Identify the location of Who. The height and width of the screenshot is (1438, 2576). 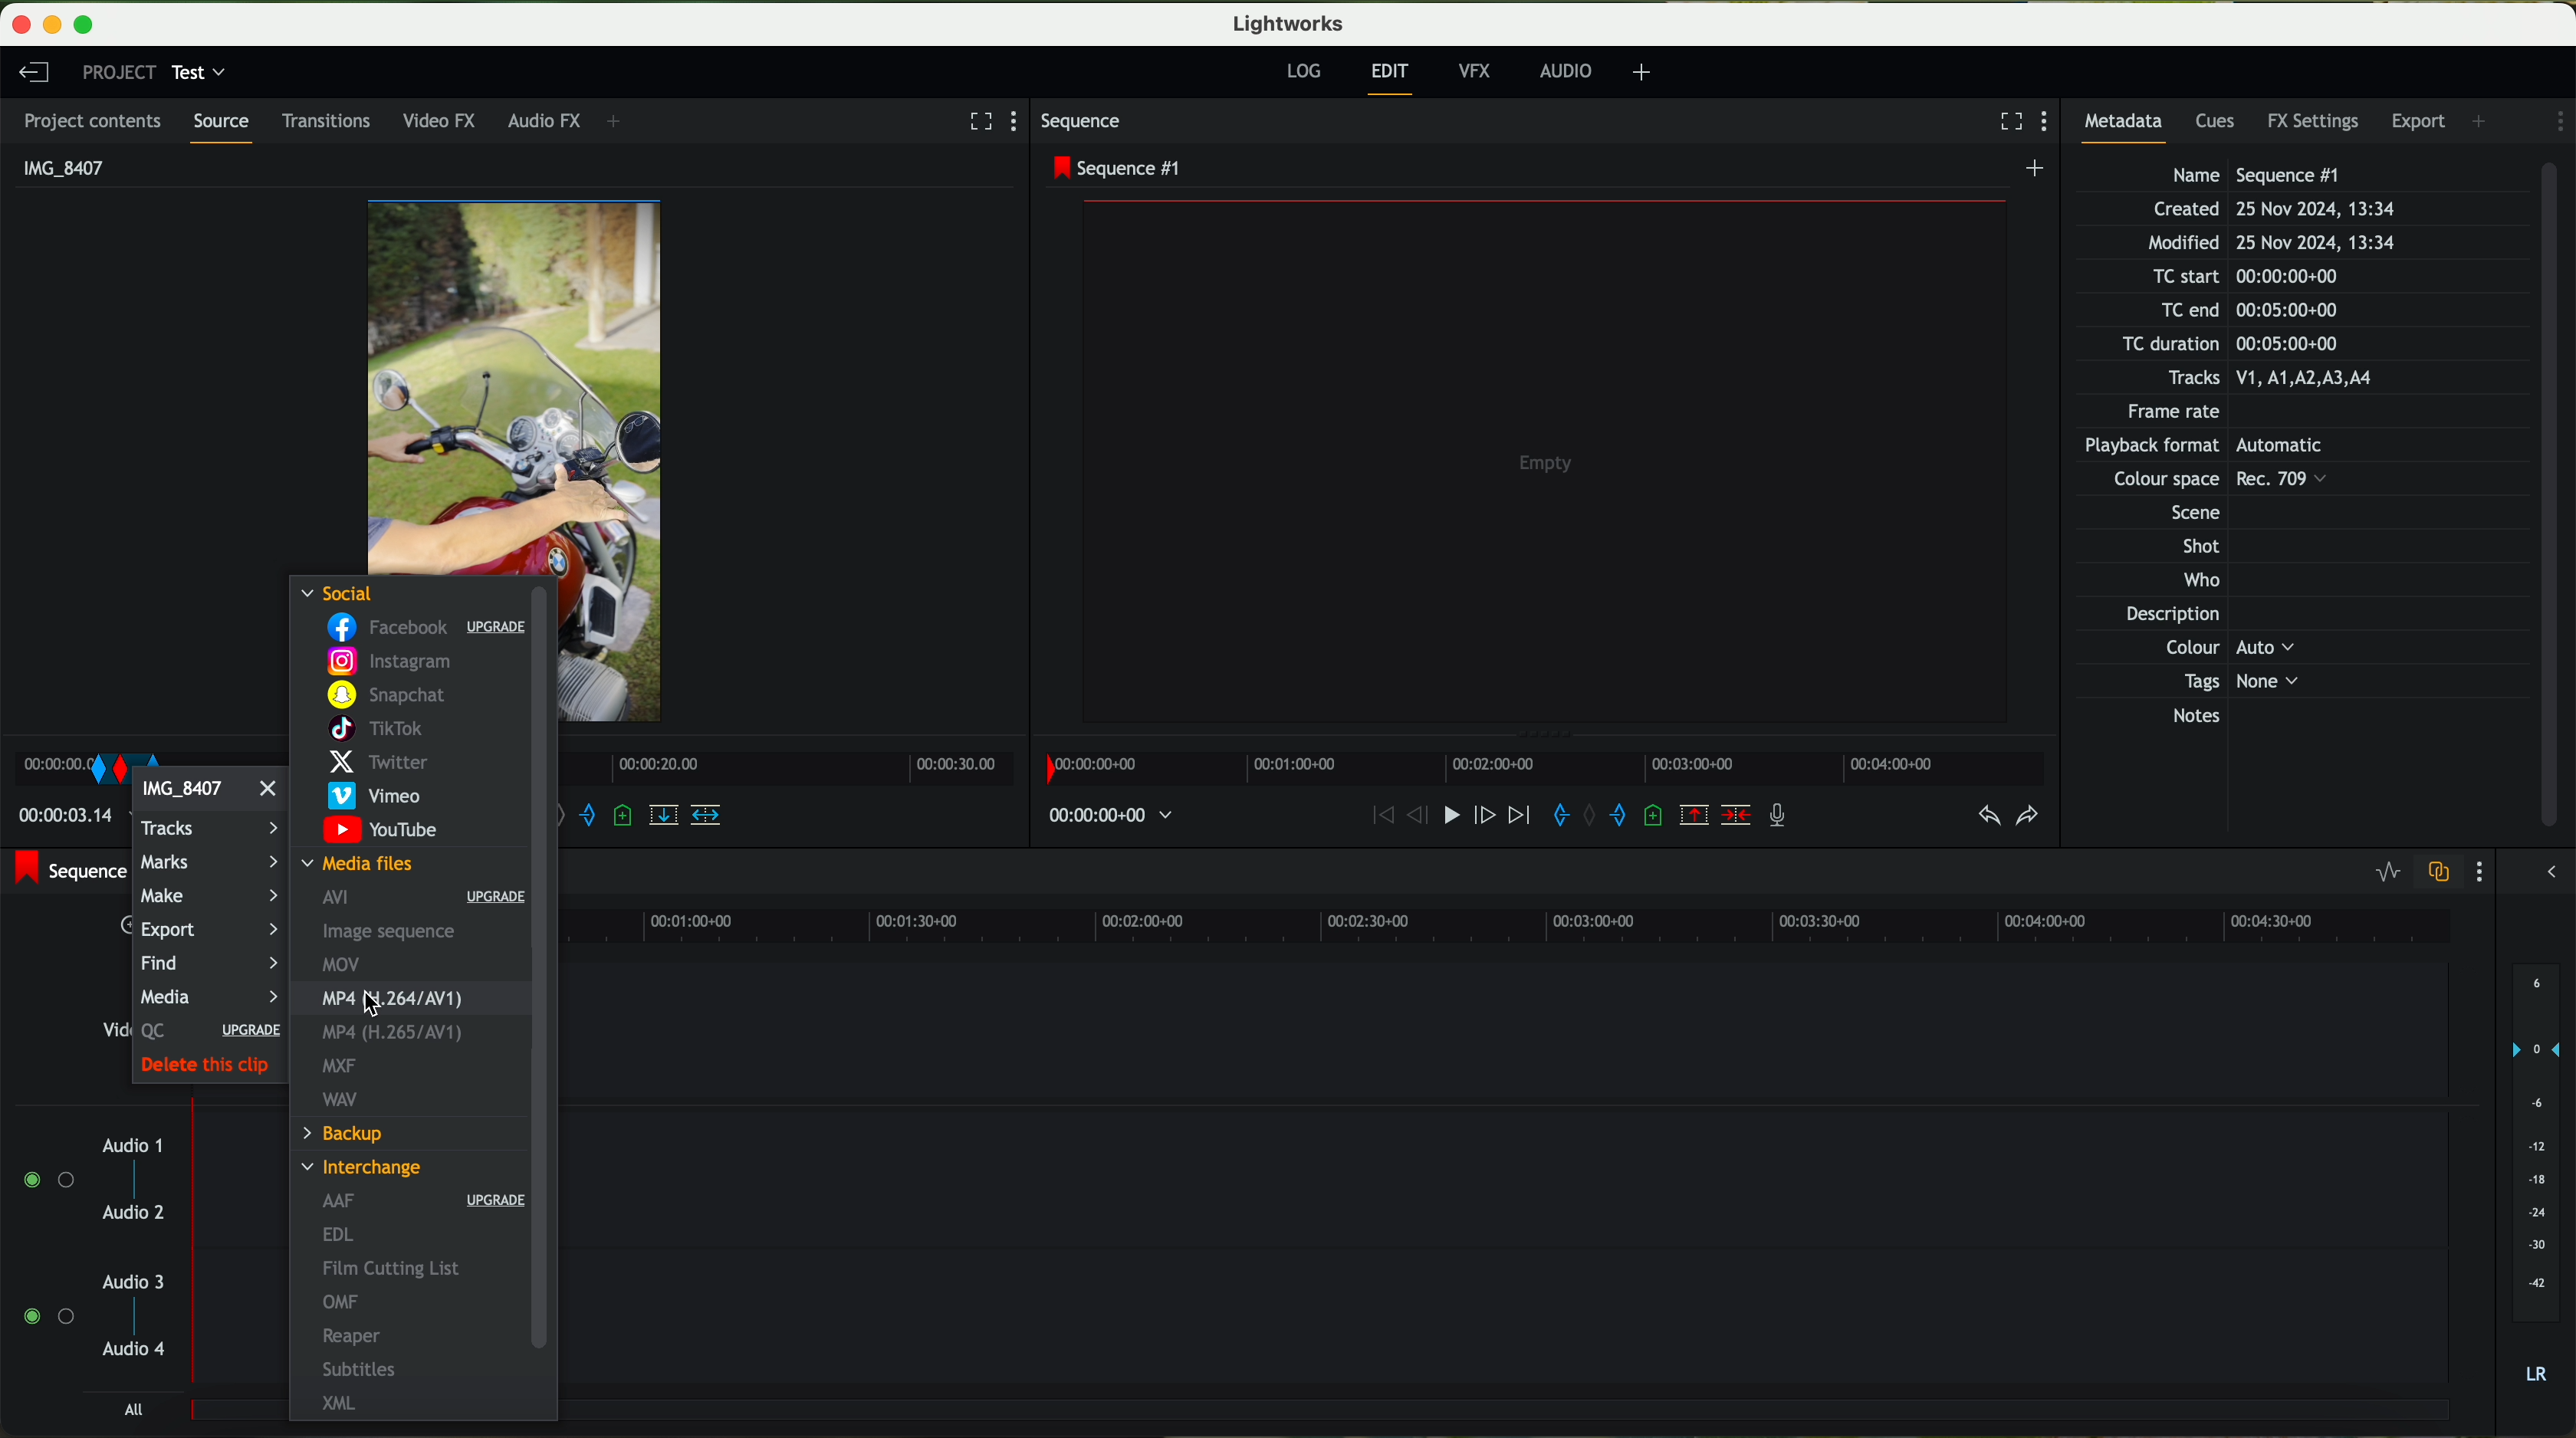
(2197, 582).